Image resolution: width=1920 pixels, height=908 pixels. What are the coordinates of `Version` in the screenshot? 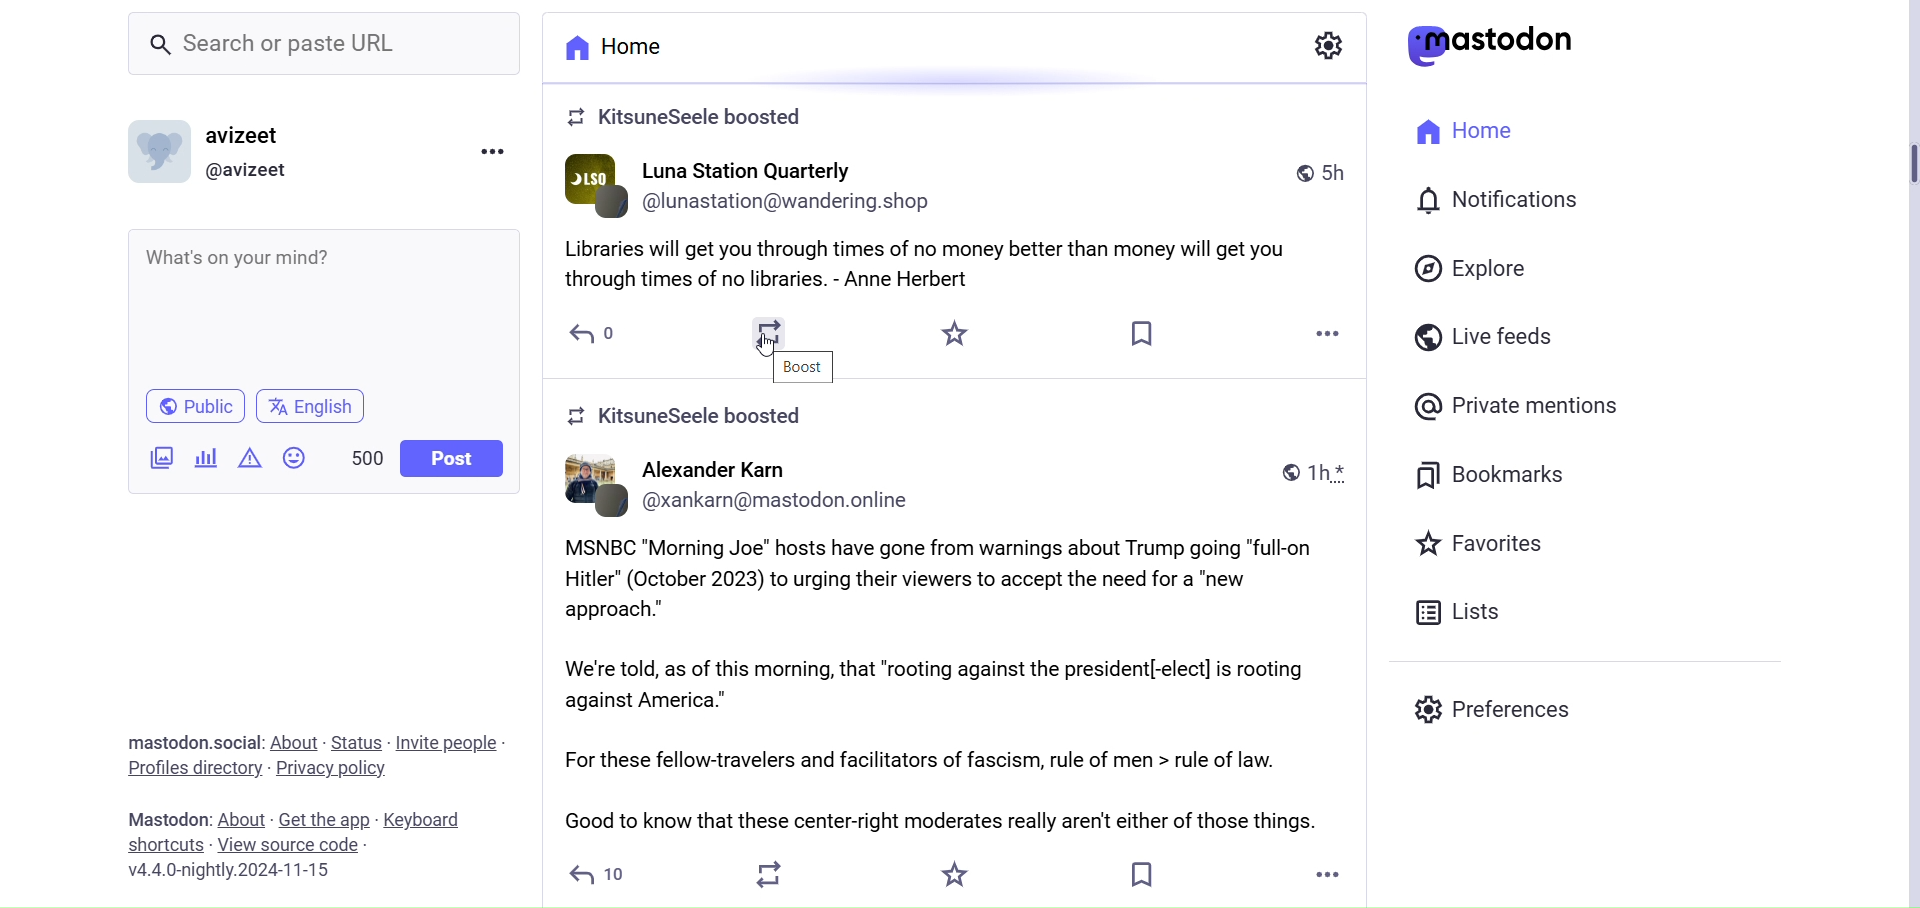 It's located at (246, 870).